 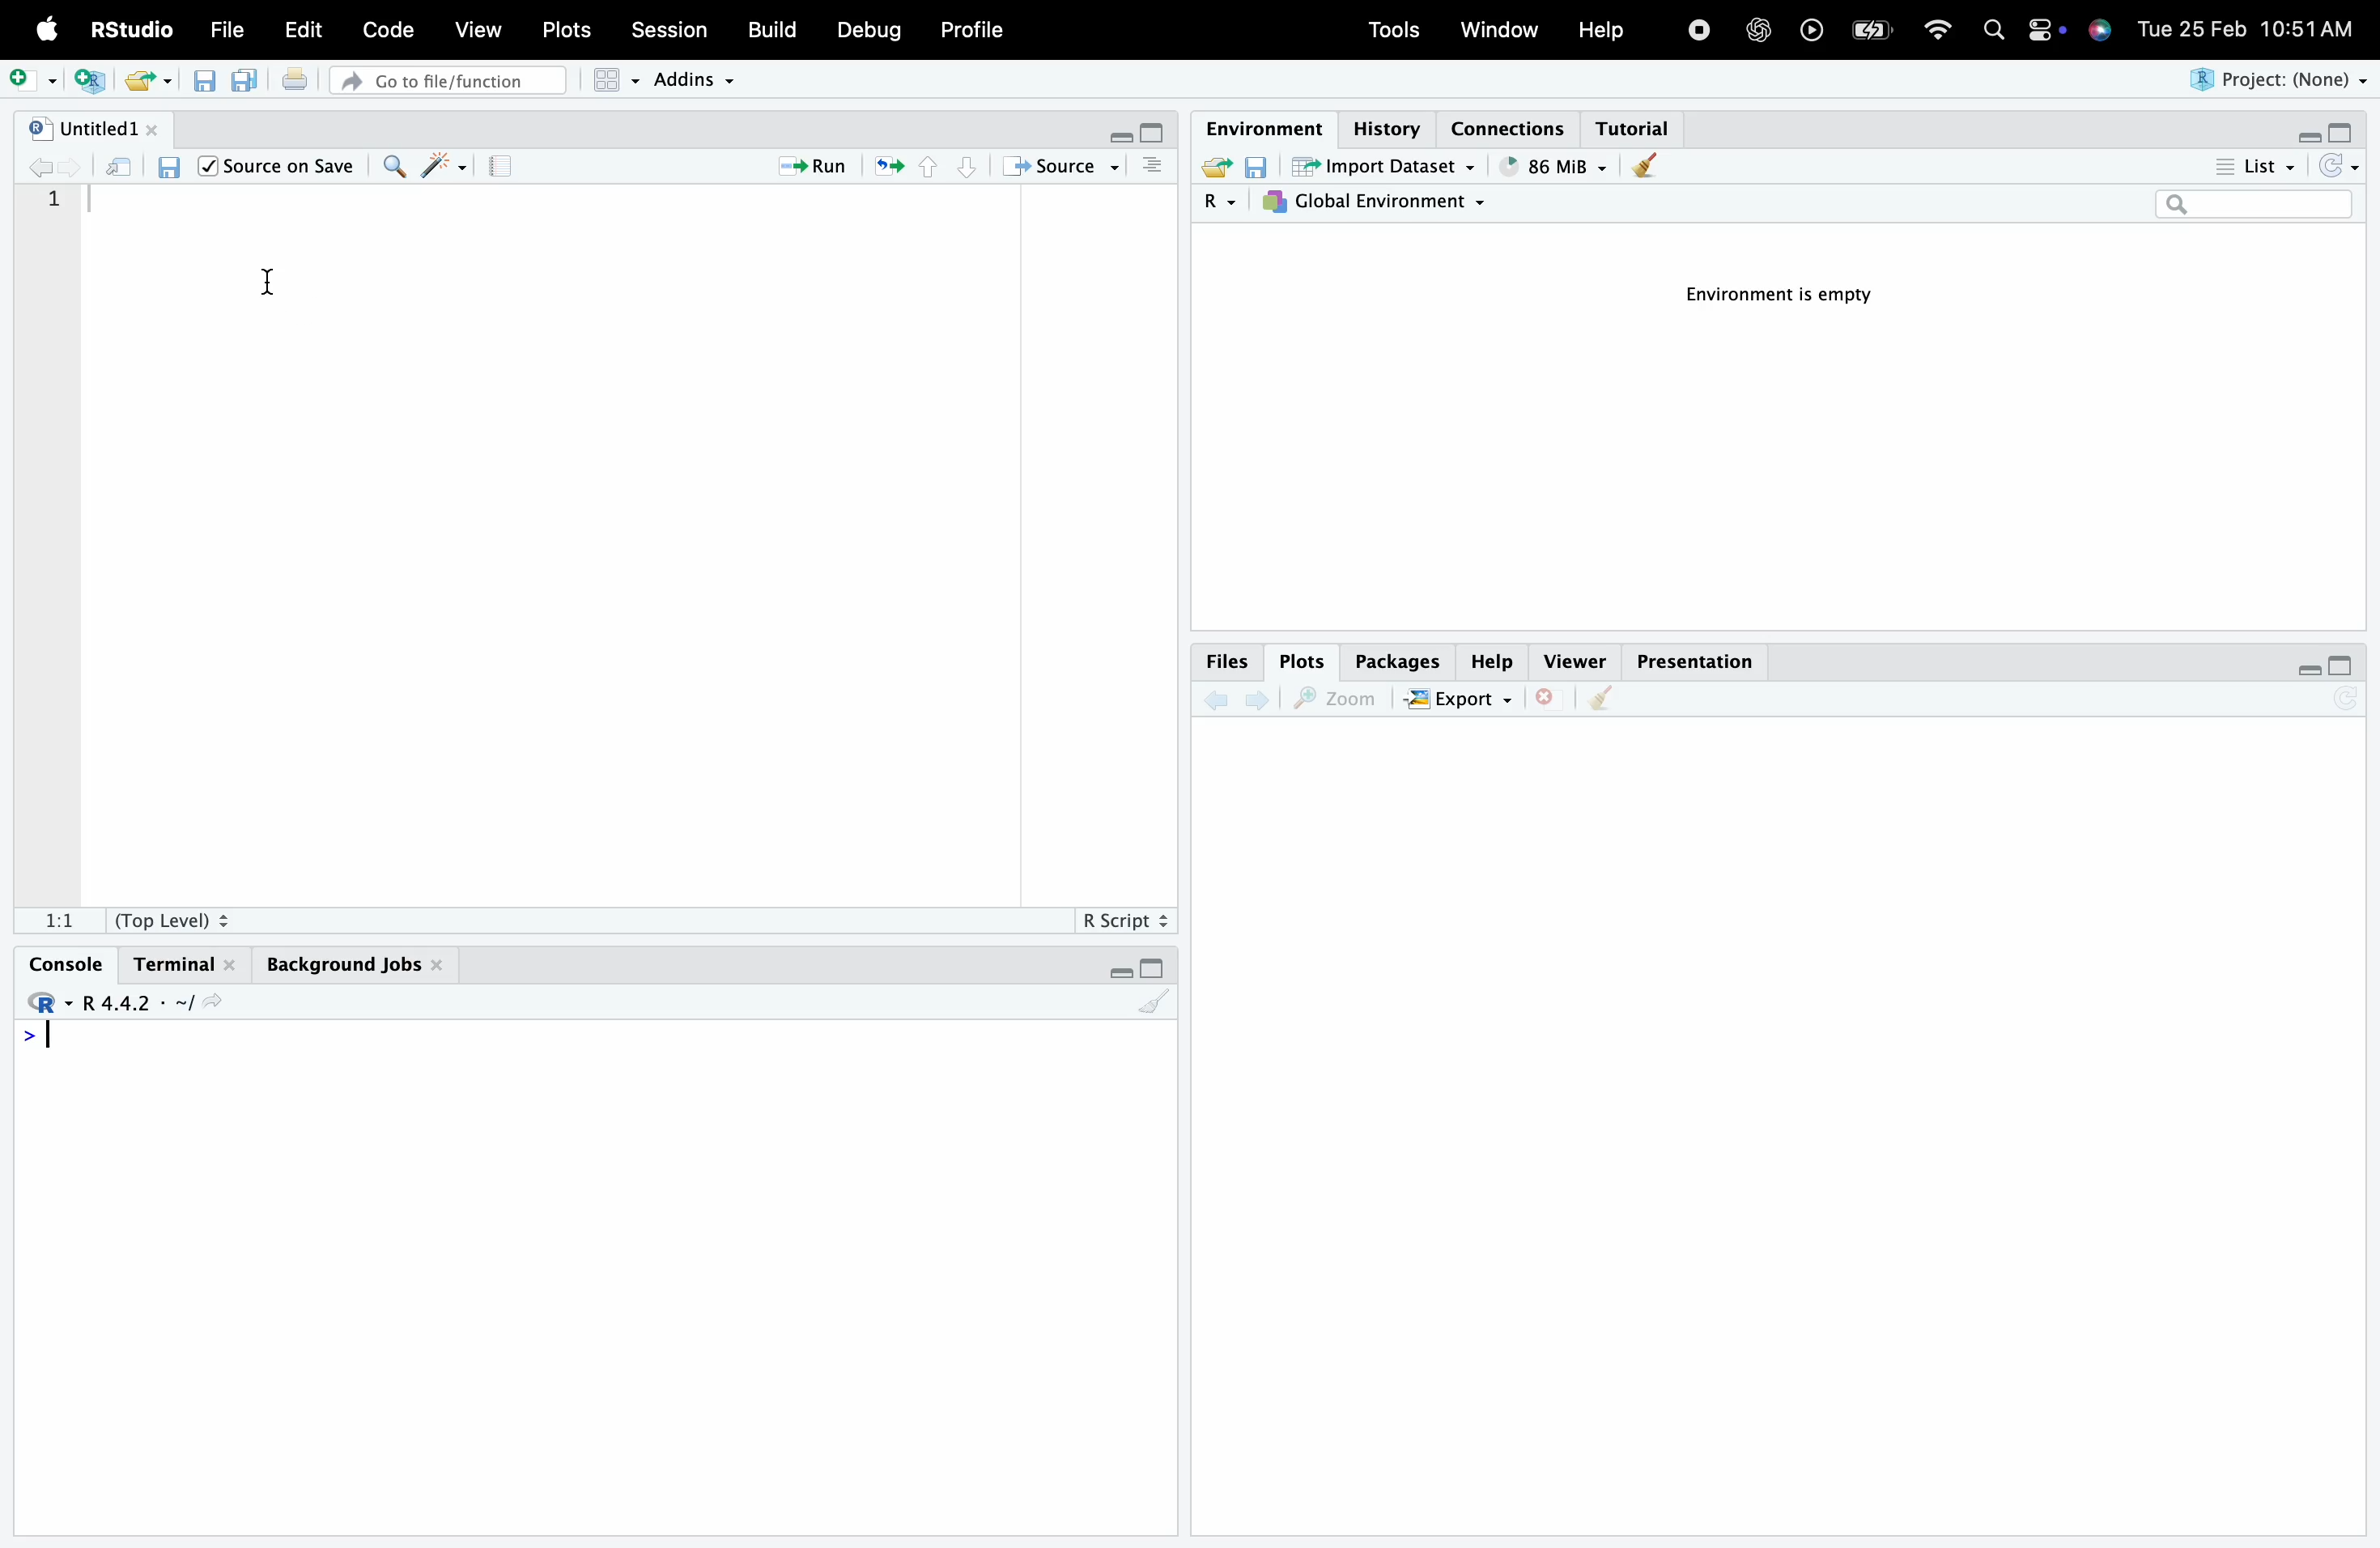 I want to click on > |, so click(x=45, y=1039).